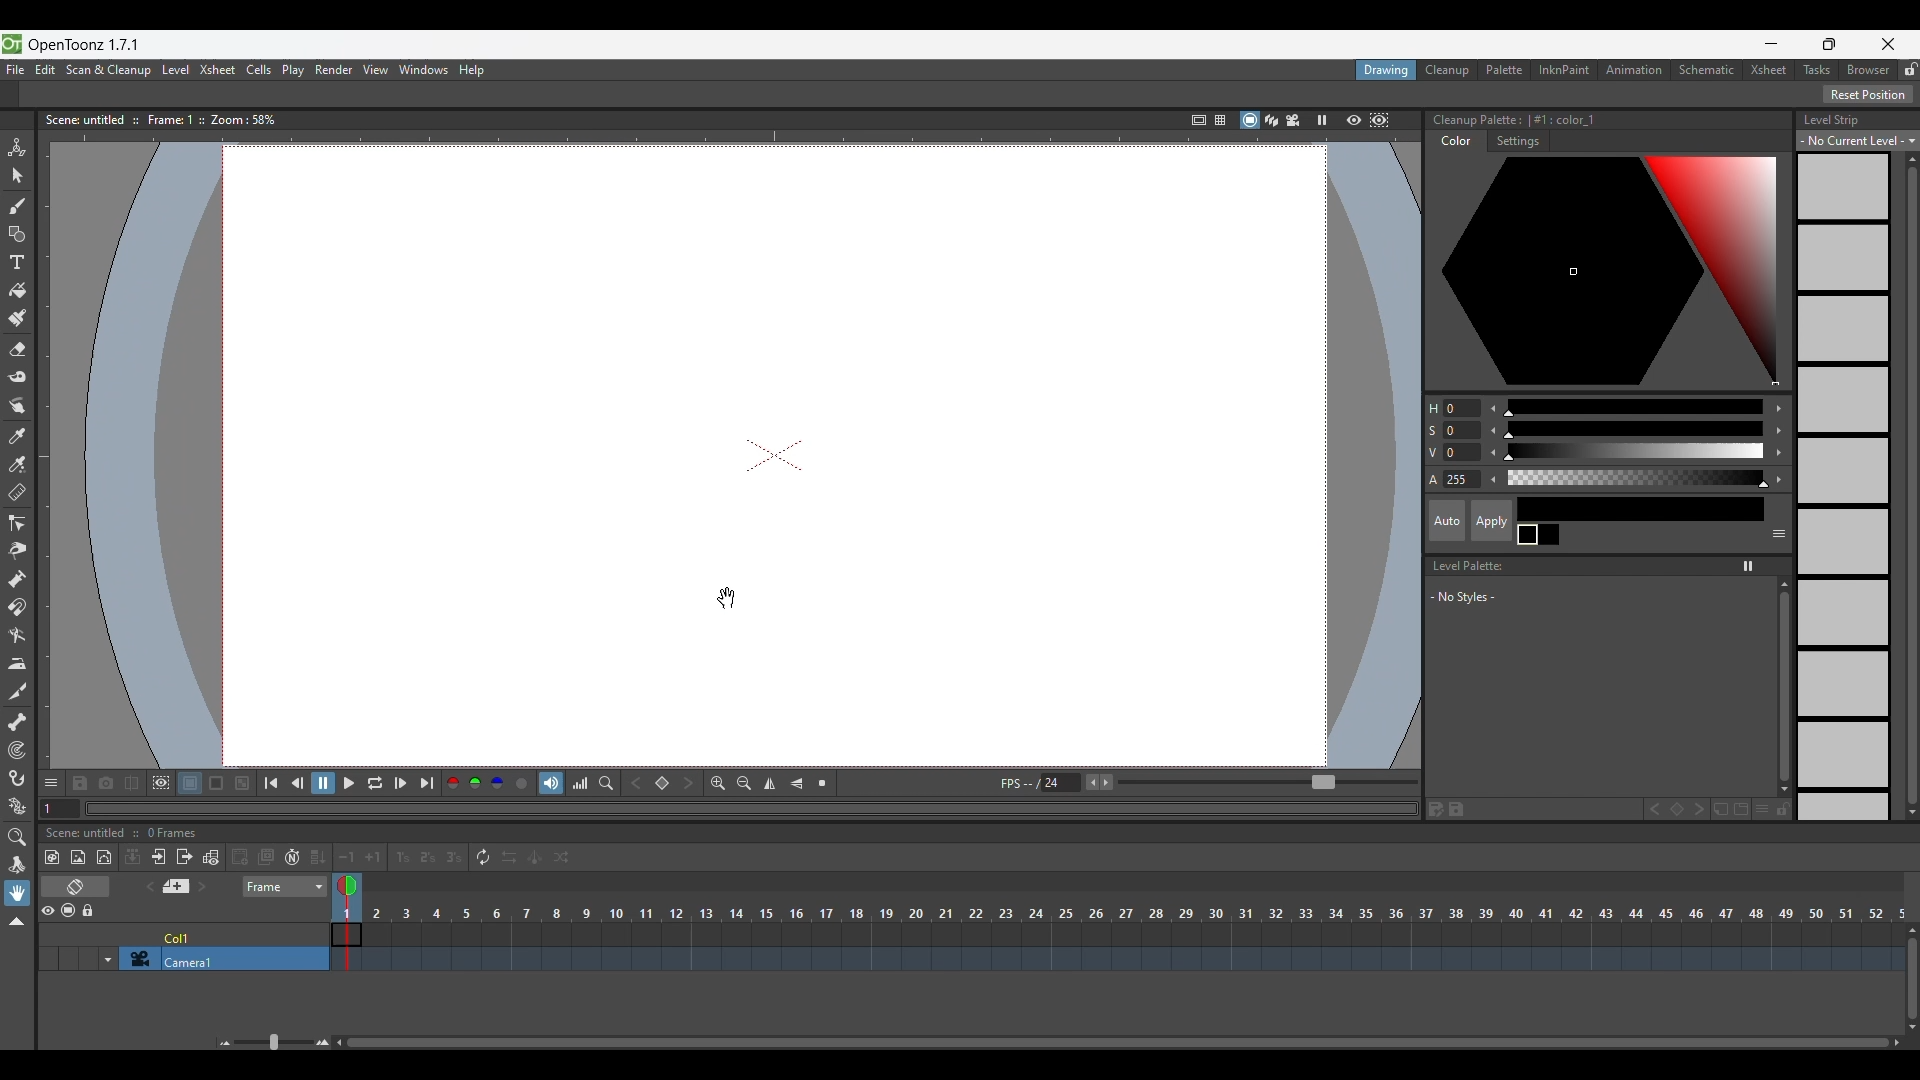 This screenshot has height=1080, width=1920. What do you see at coordinates (1492, 521) in the screenshot?
I see `Apply` at bounding box center [1492, 521].